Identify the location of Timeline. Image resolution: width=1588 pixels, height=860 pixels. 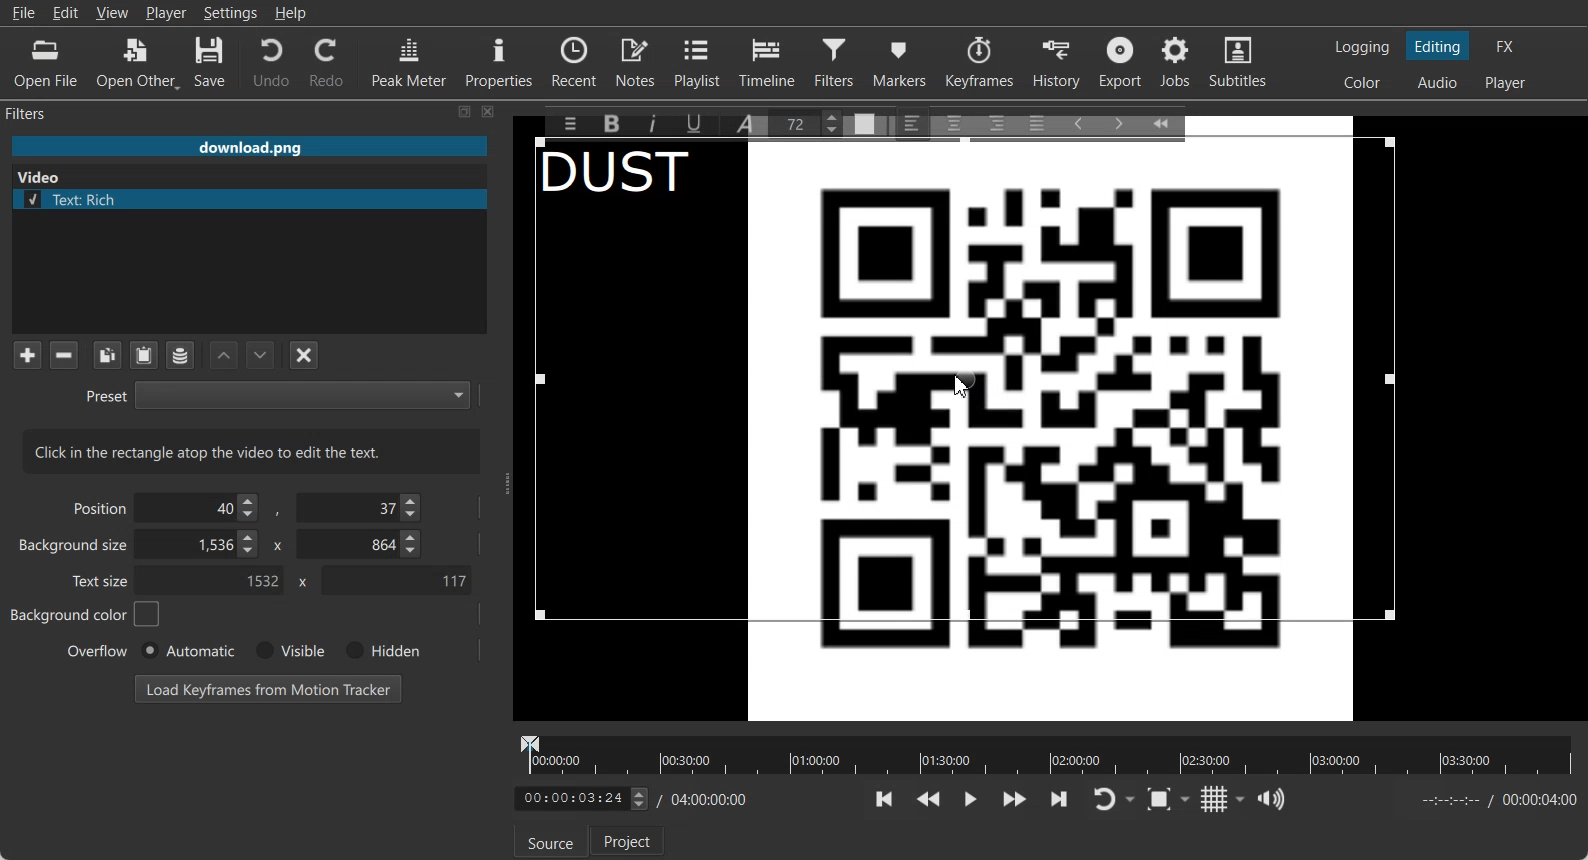
(768, 61).